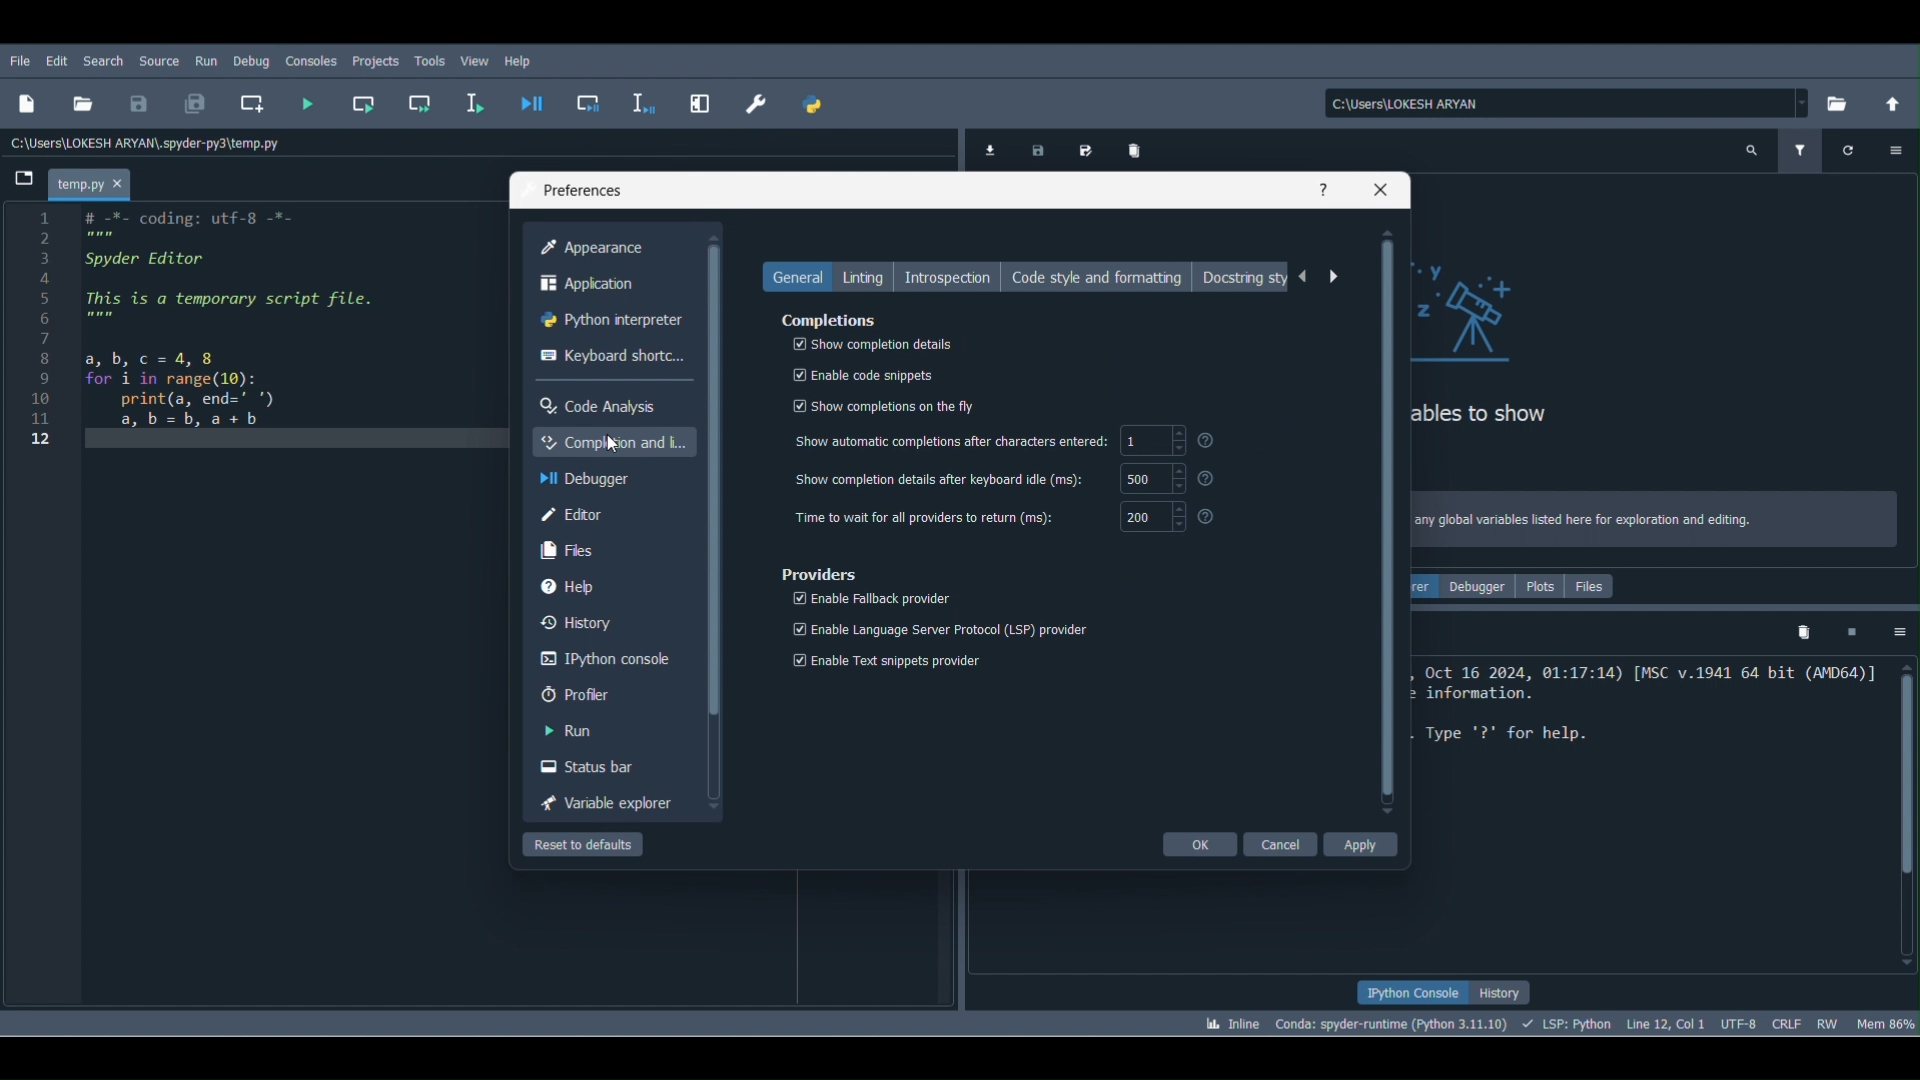 The image size is (1920, 1080). What do you see at coordinates (707, 105) in the screenshot?
I see `Maximize current pane (Ctrl + Alt + Shift + M)` at bounding box center [707, 105].